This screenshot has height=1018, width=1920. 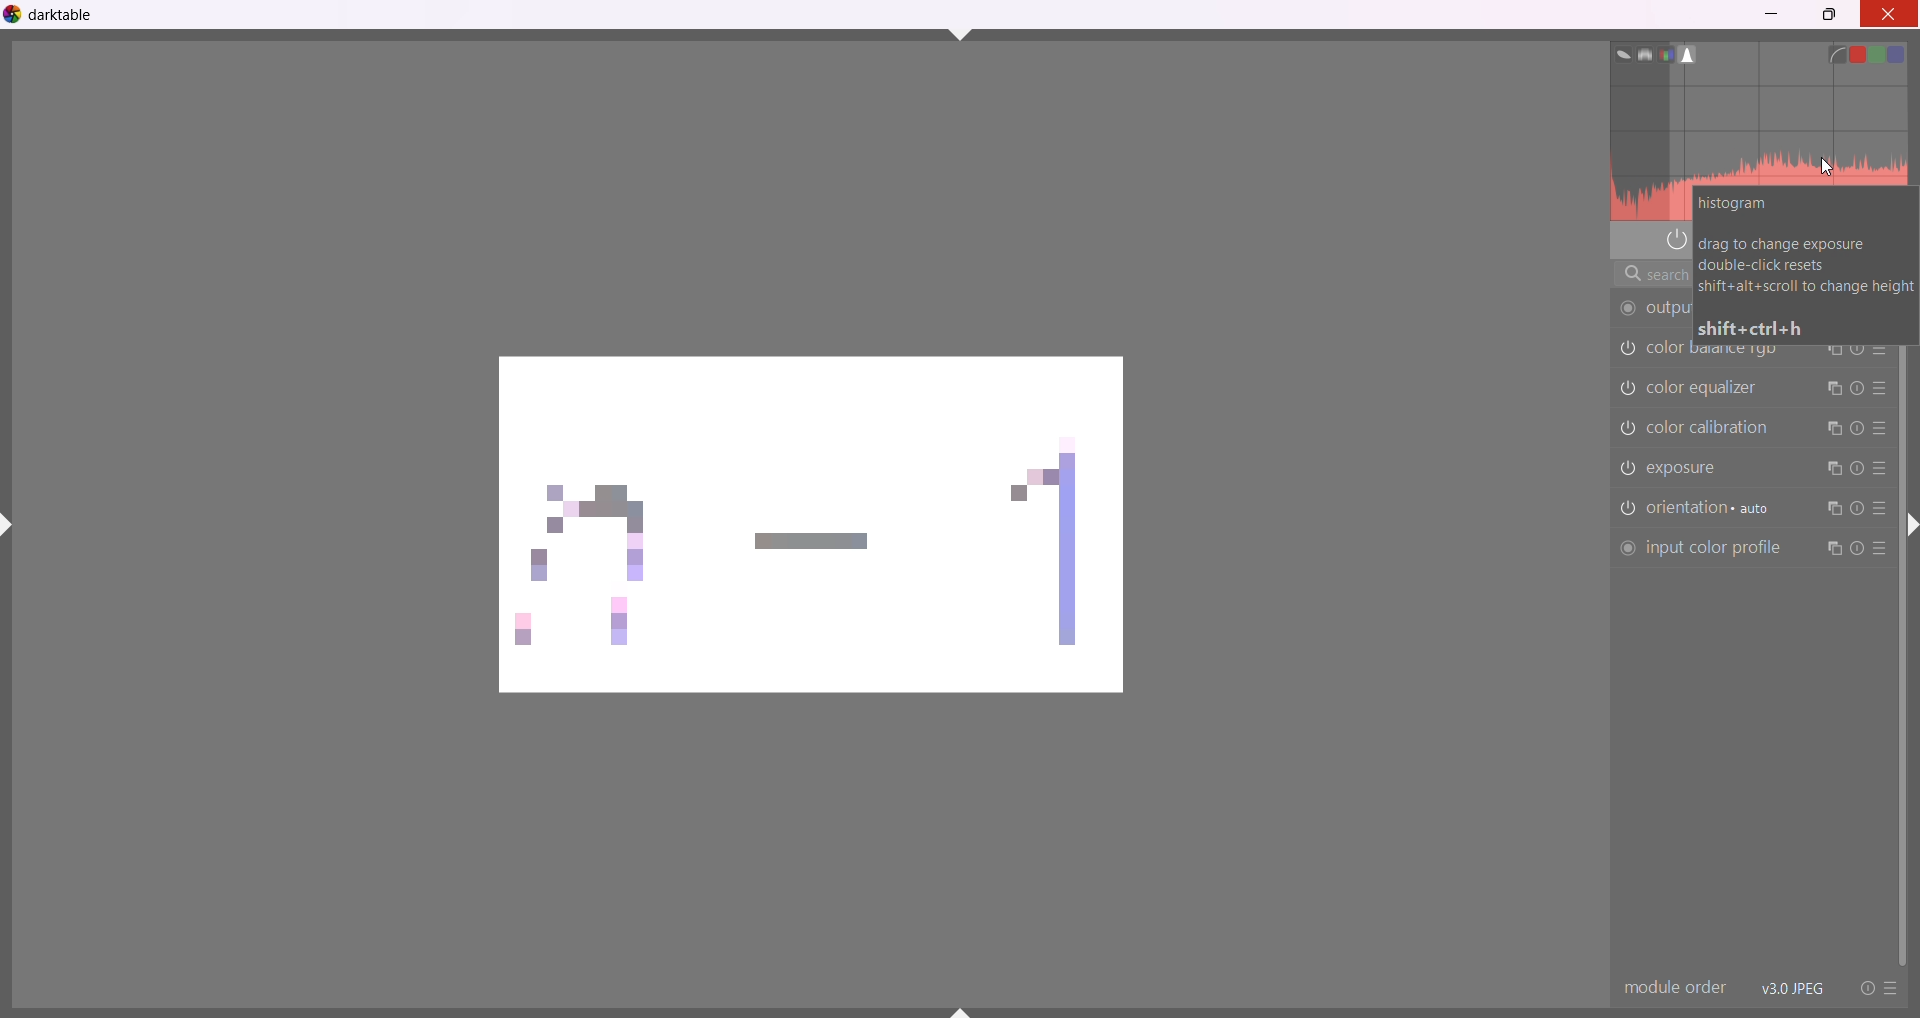 What do you see at coordinates (1856, 549) in the screenshot?
I see `reset parameter` at bounding box center [1856, 549].